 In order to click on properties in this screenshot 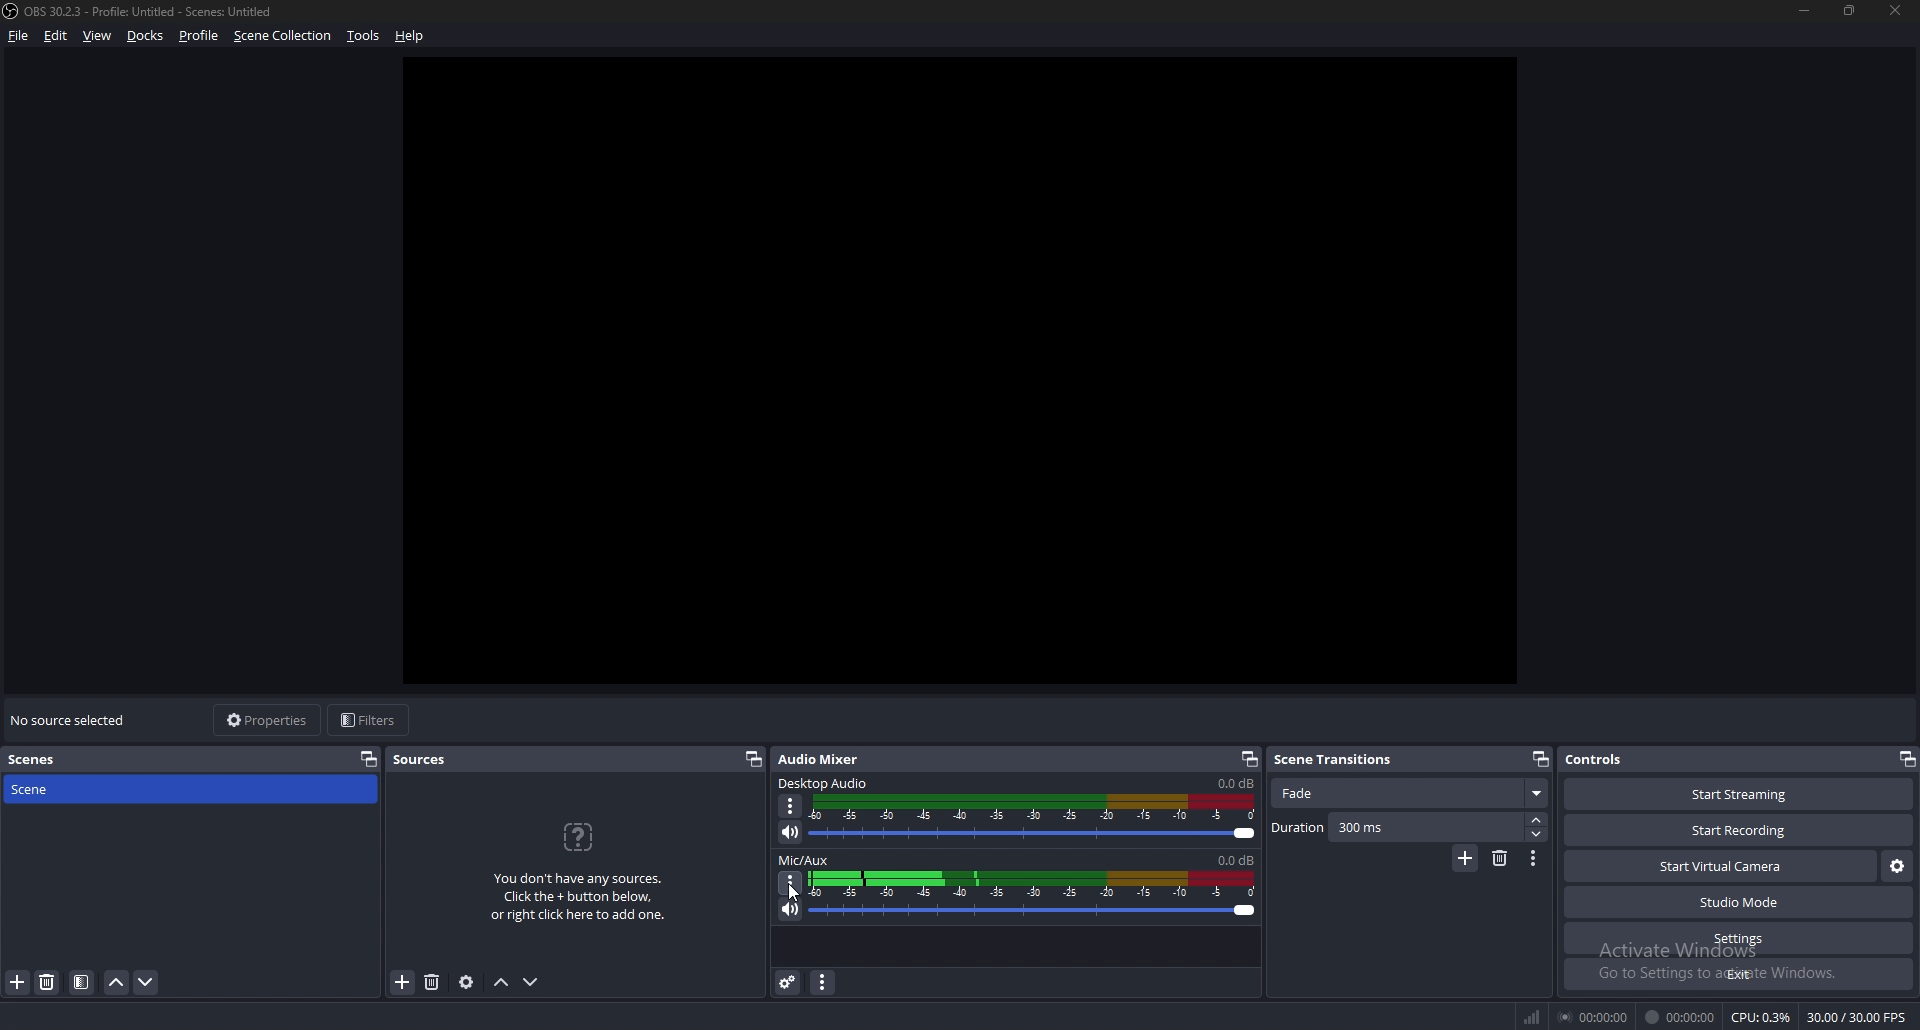, I will do `click(273, 721)`.